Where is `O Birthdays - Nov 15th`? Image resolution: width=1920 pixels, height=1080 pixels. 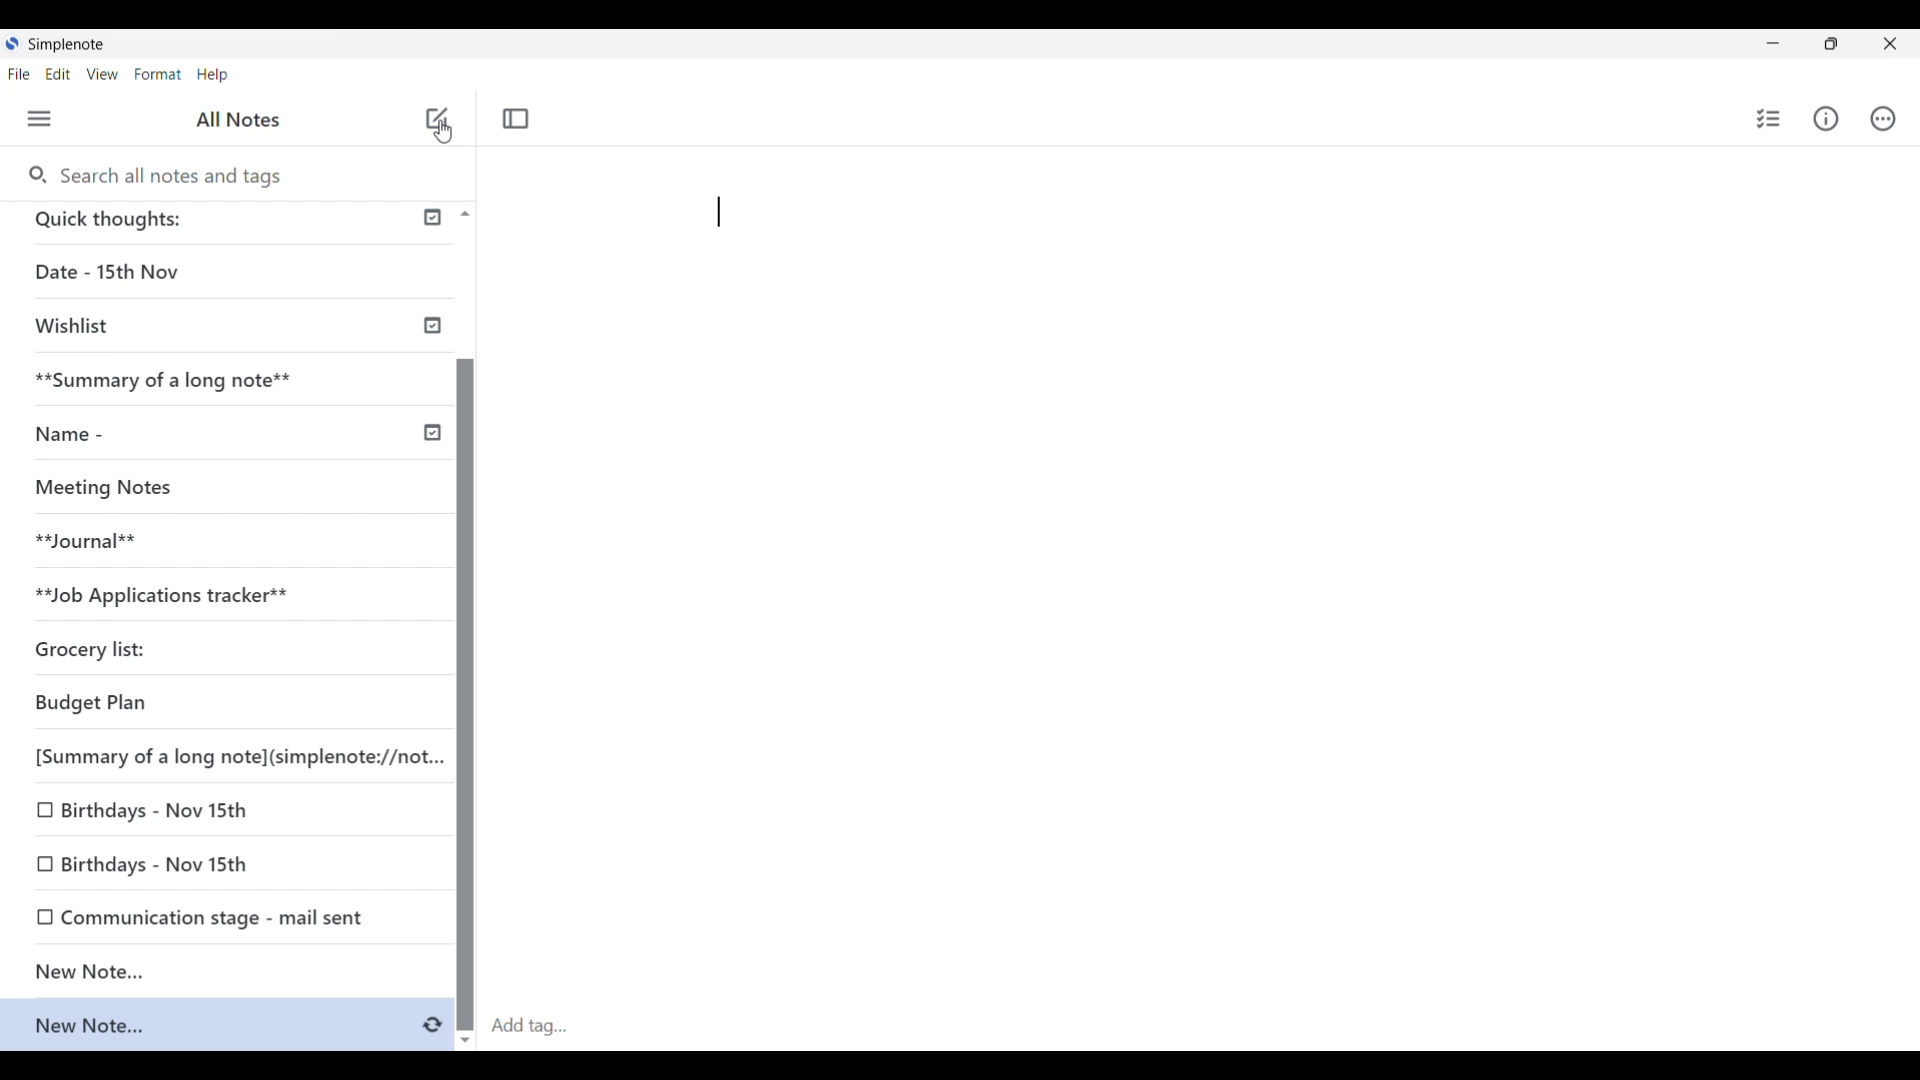 O Birthdays - Nov 15th is located at coordinates (155, 811).